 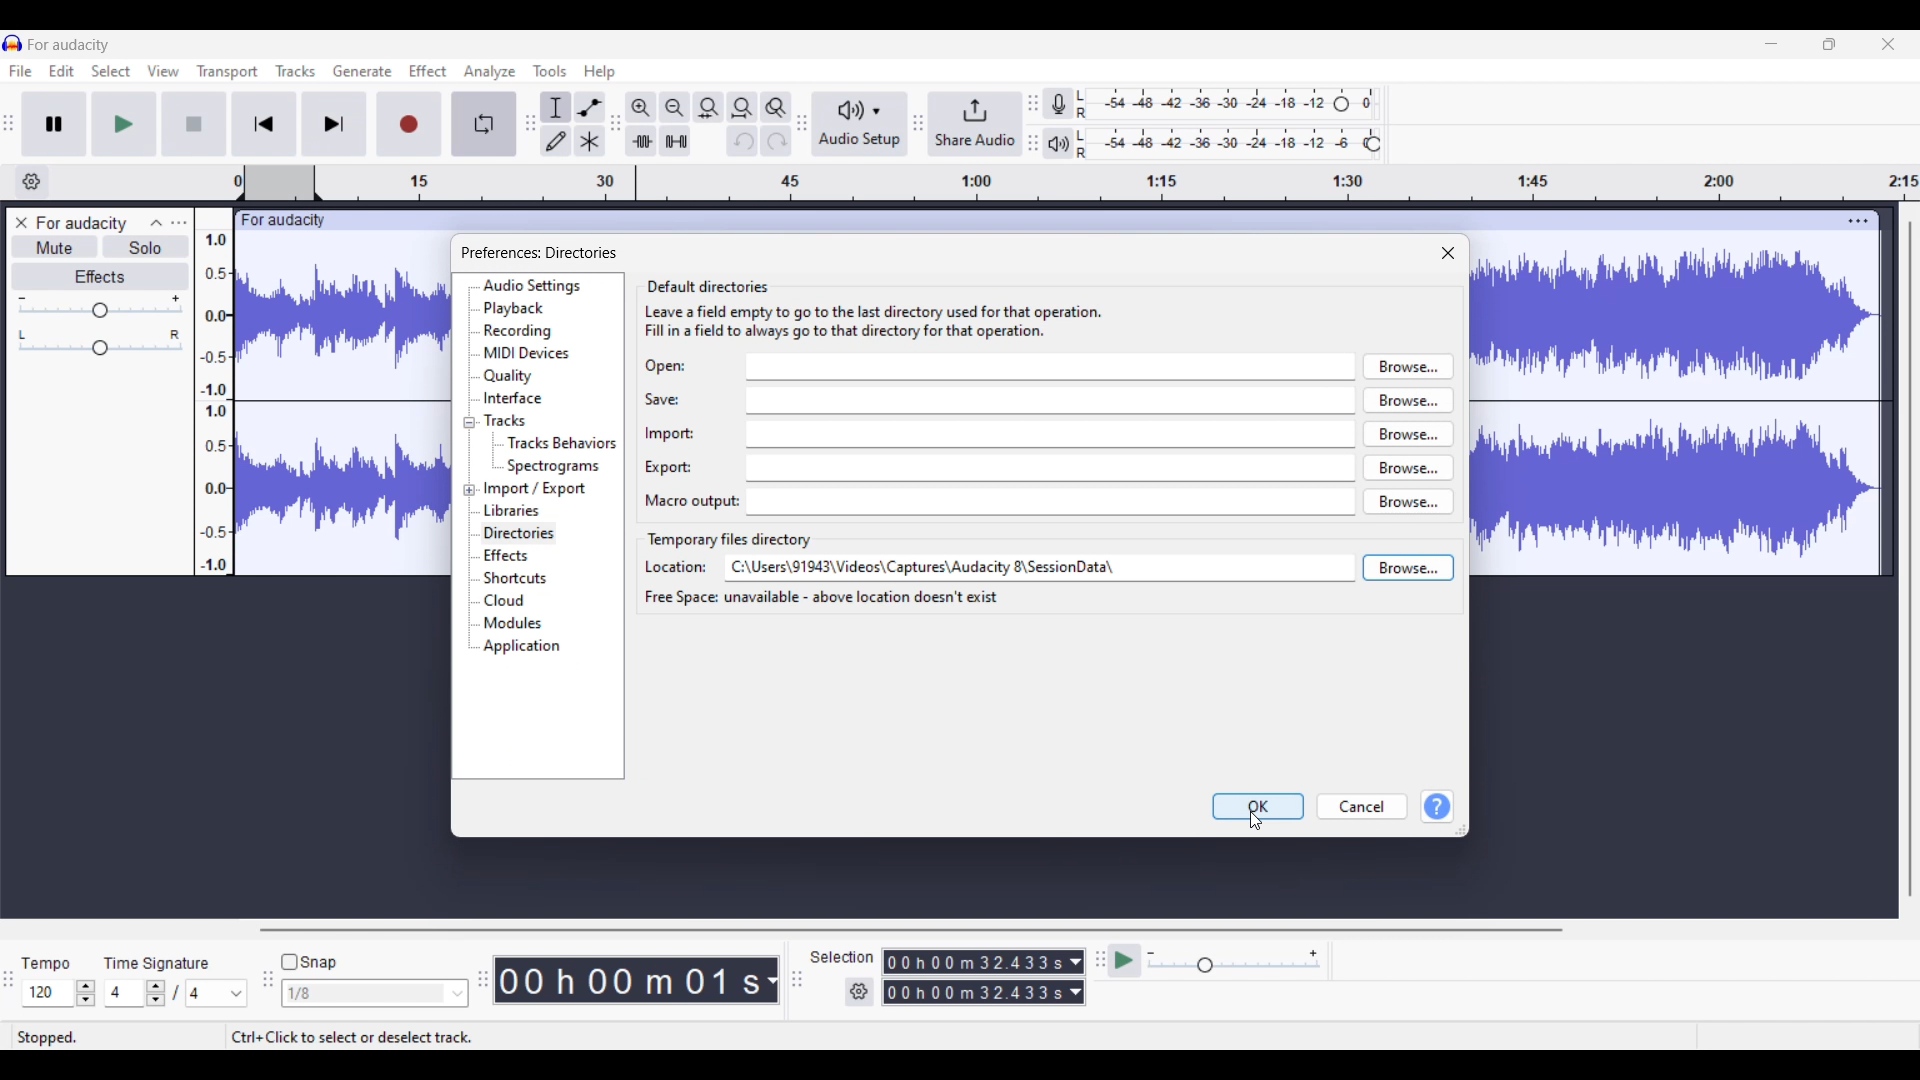 I want to click on Current timestamp of track, so click(x=628, y=980).